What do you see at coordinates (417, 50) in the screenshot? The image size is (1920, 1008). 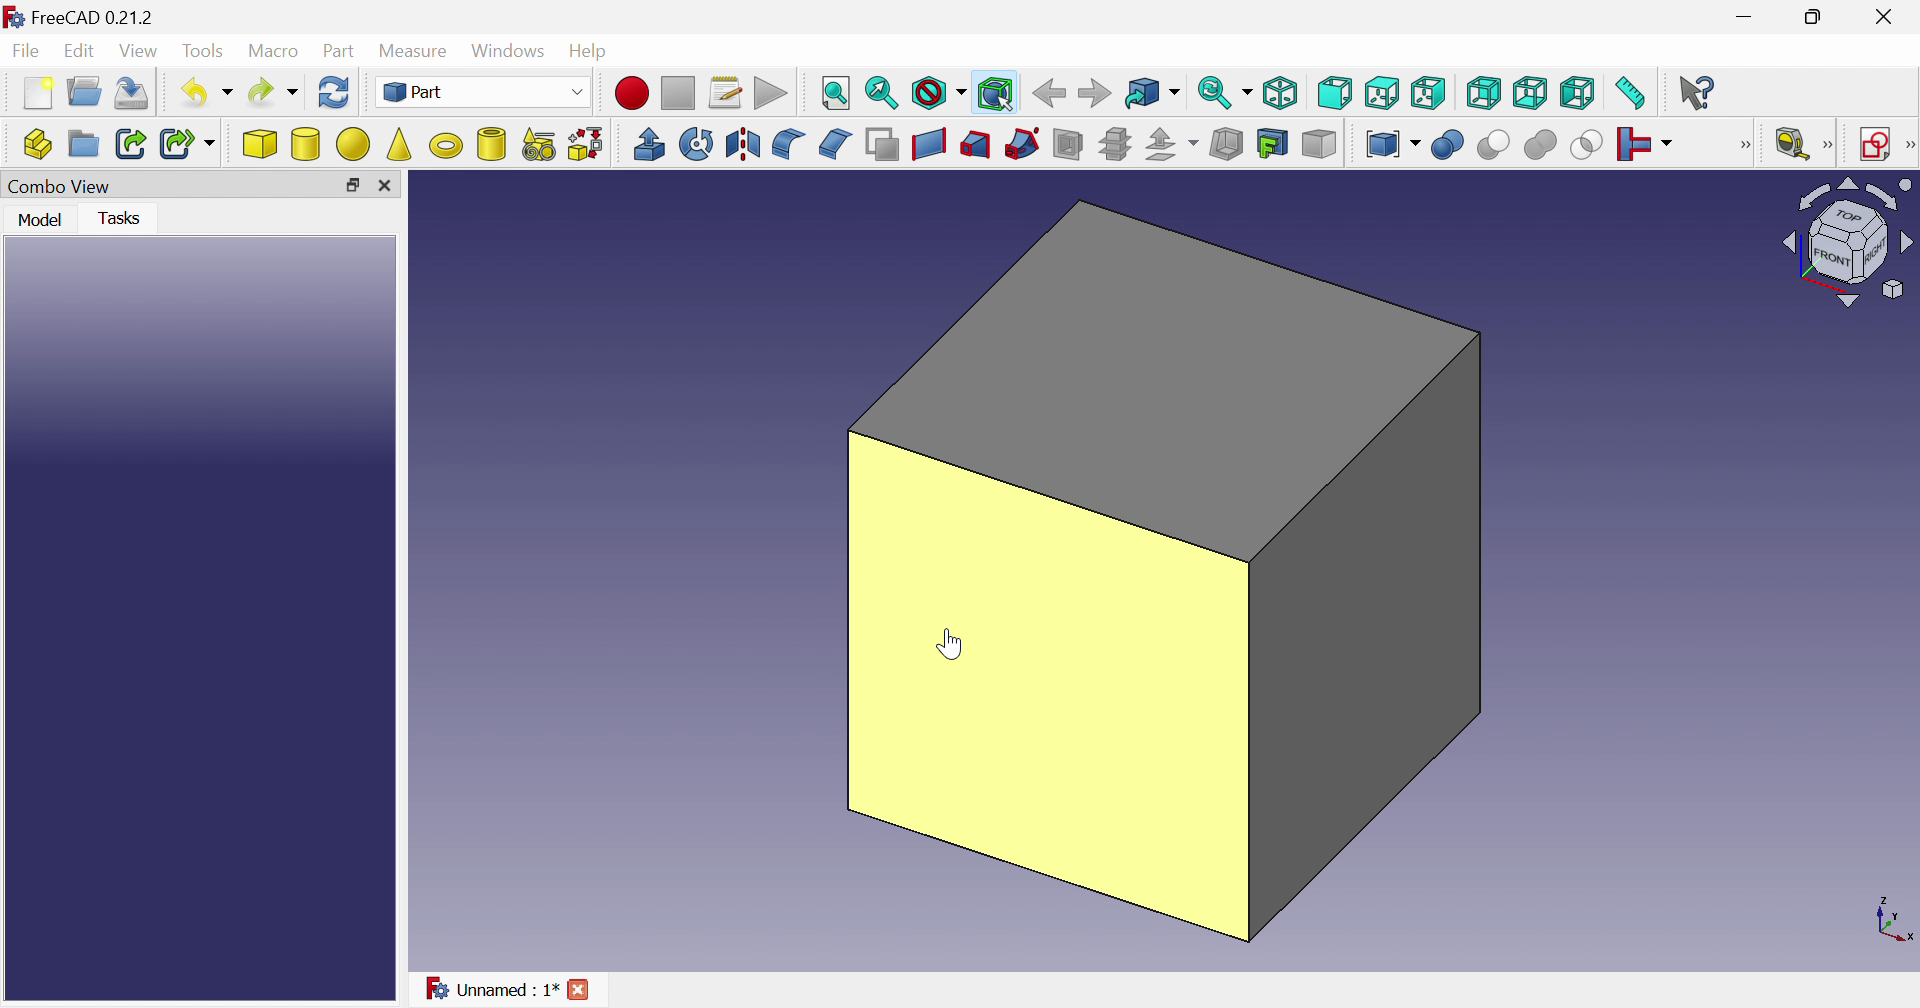 I see `Measure` at bounding box center [417, 50].